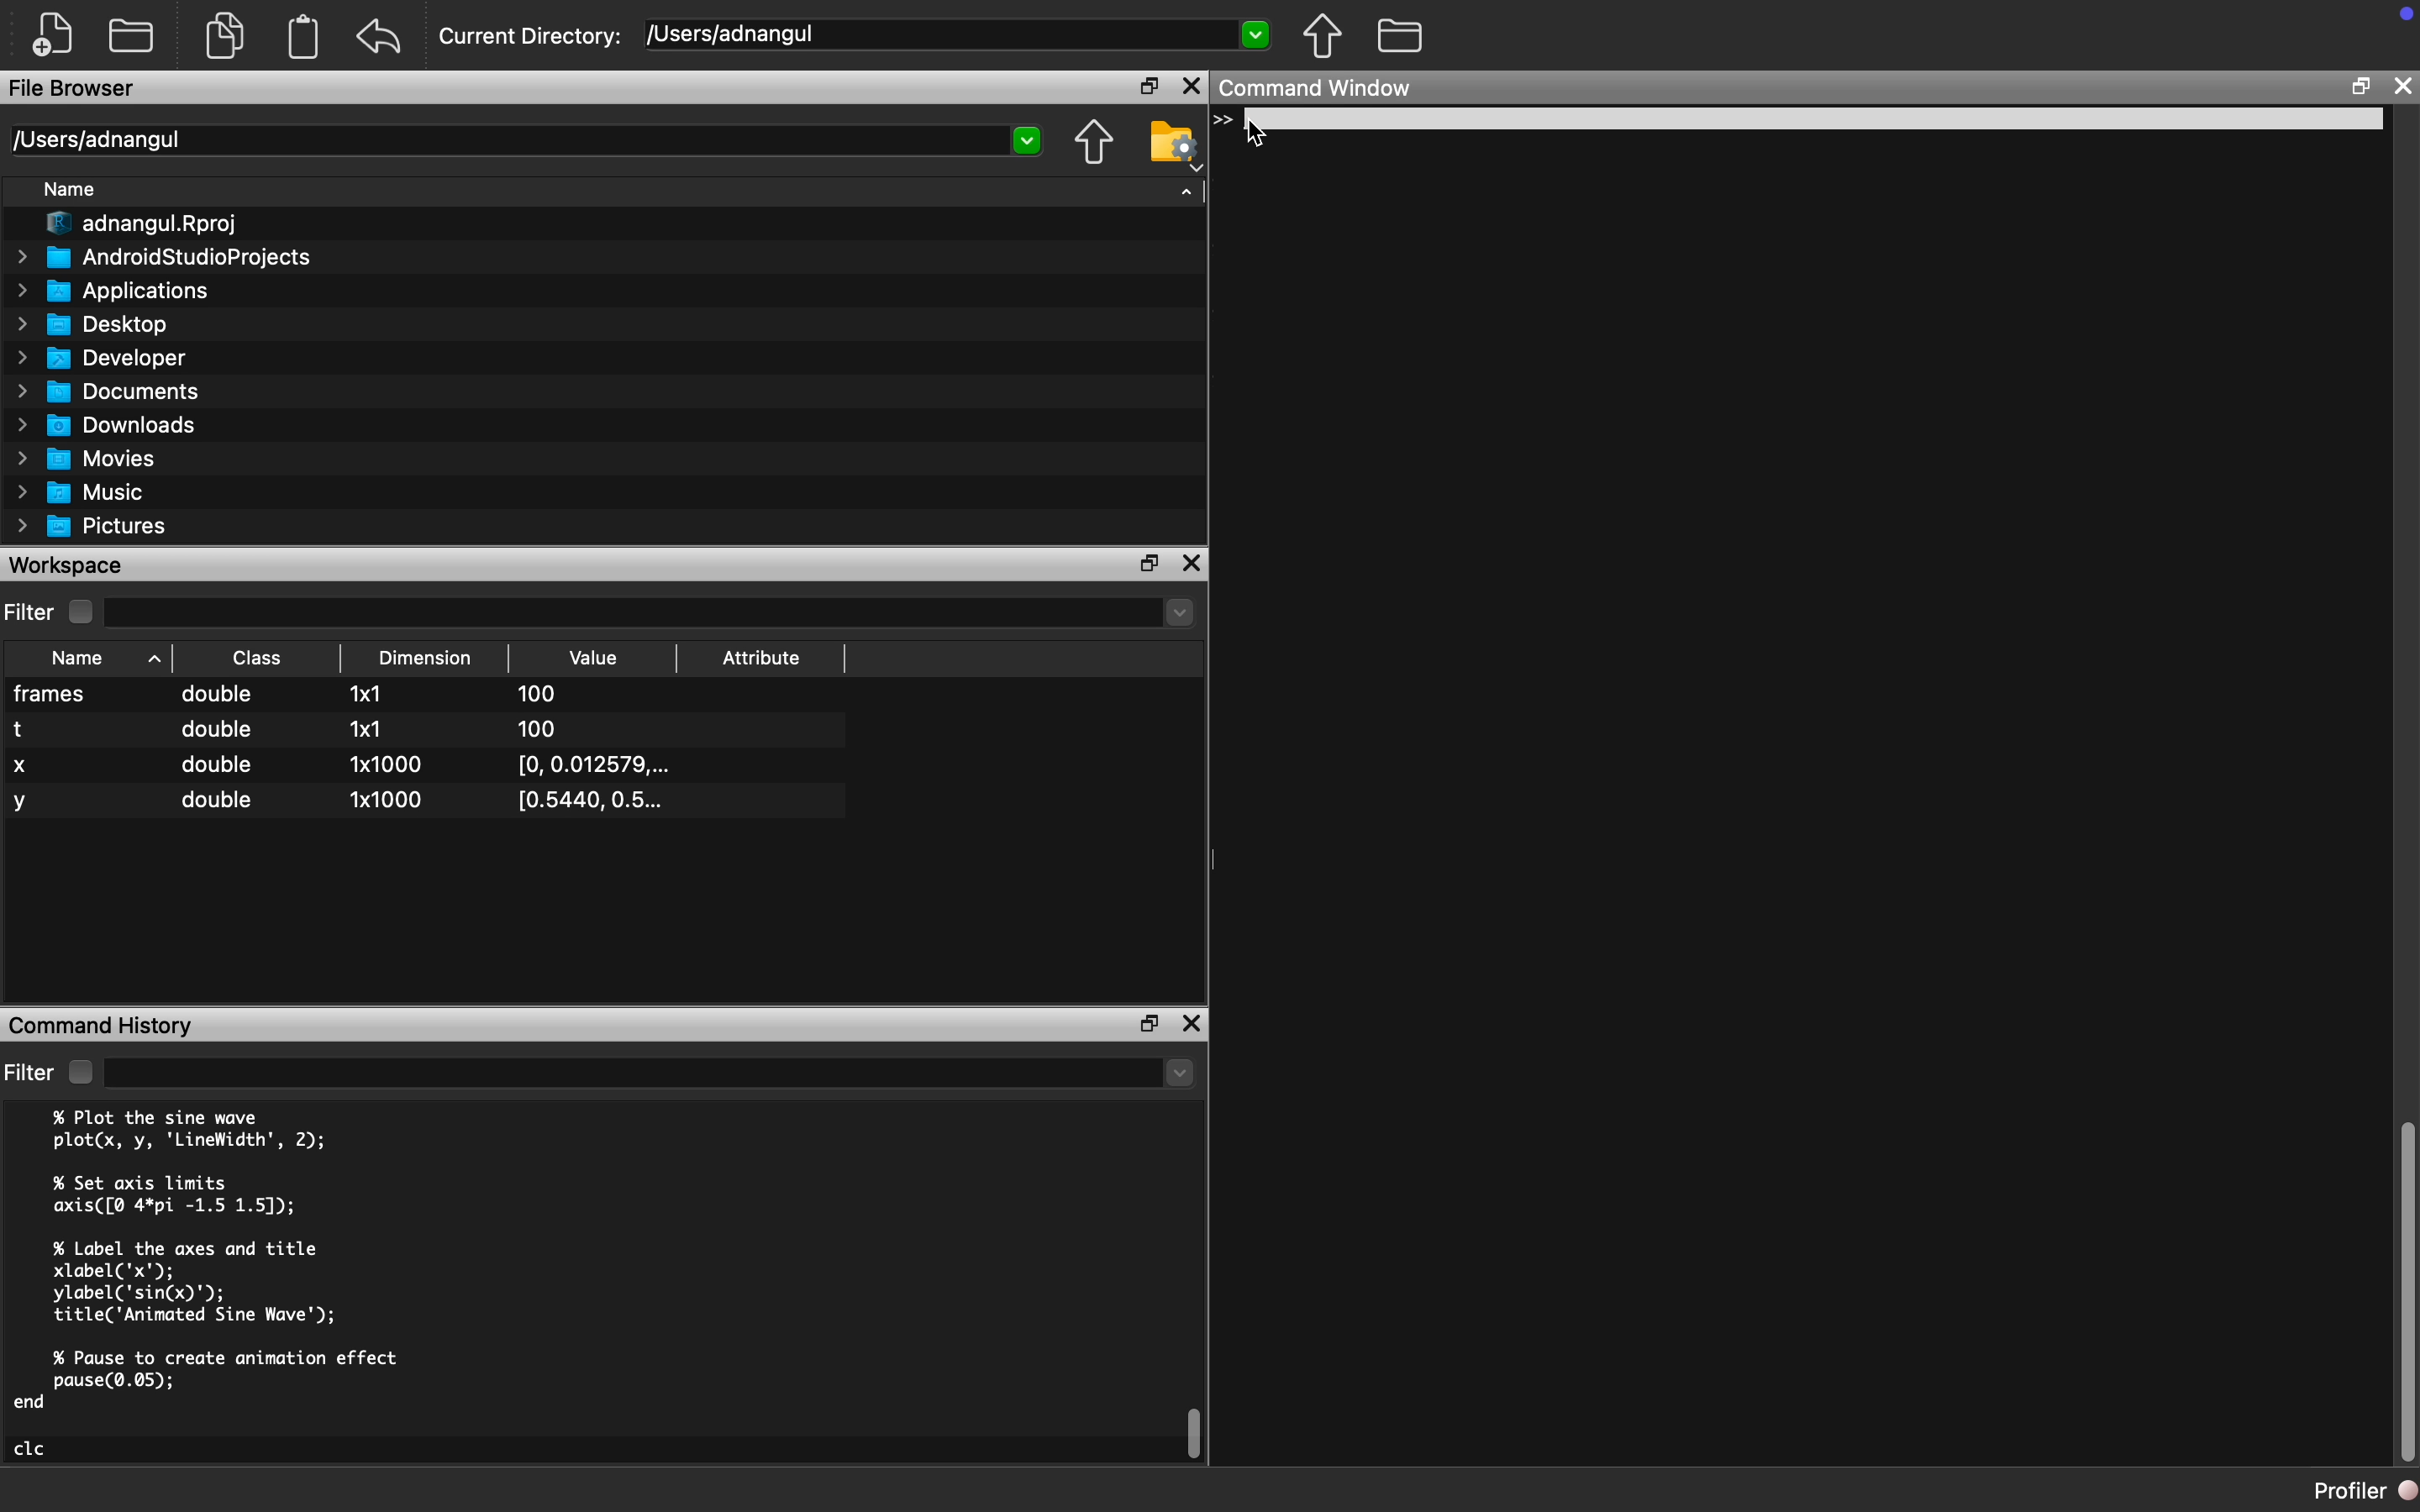 The image size is (2420, 1512). Describe the element at coordinates (532, 141) in the screenshot. I see `/Users/adnangul 2` at that location.